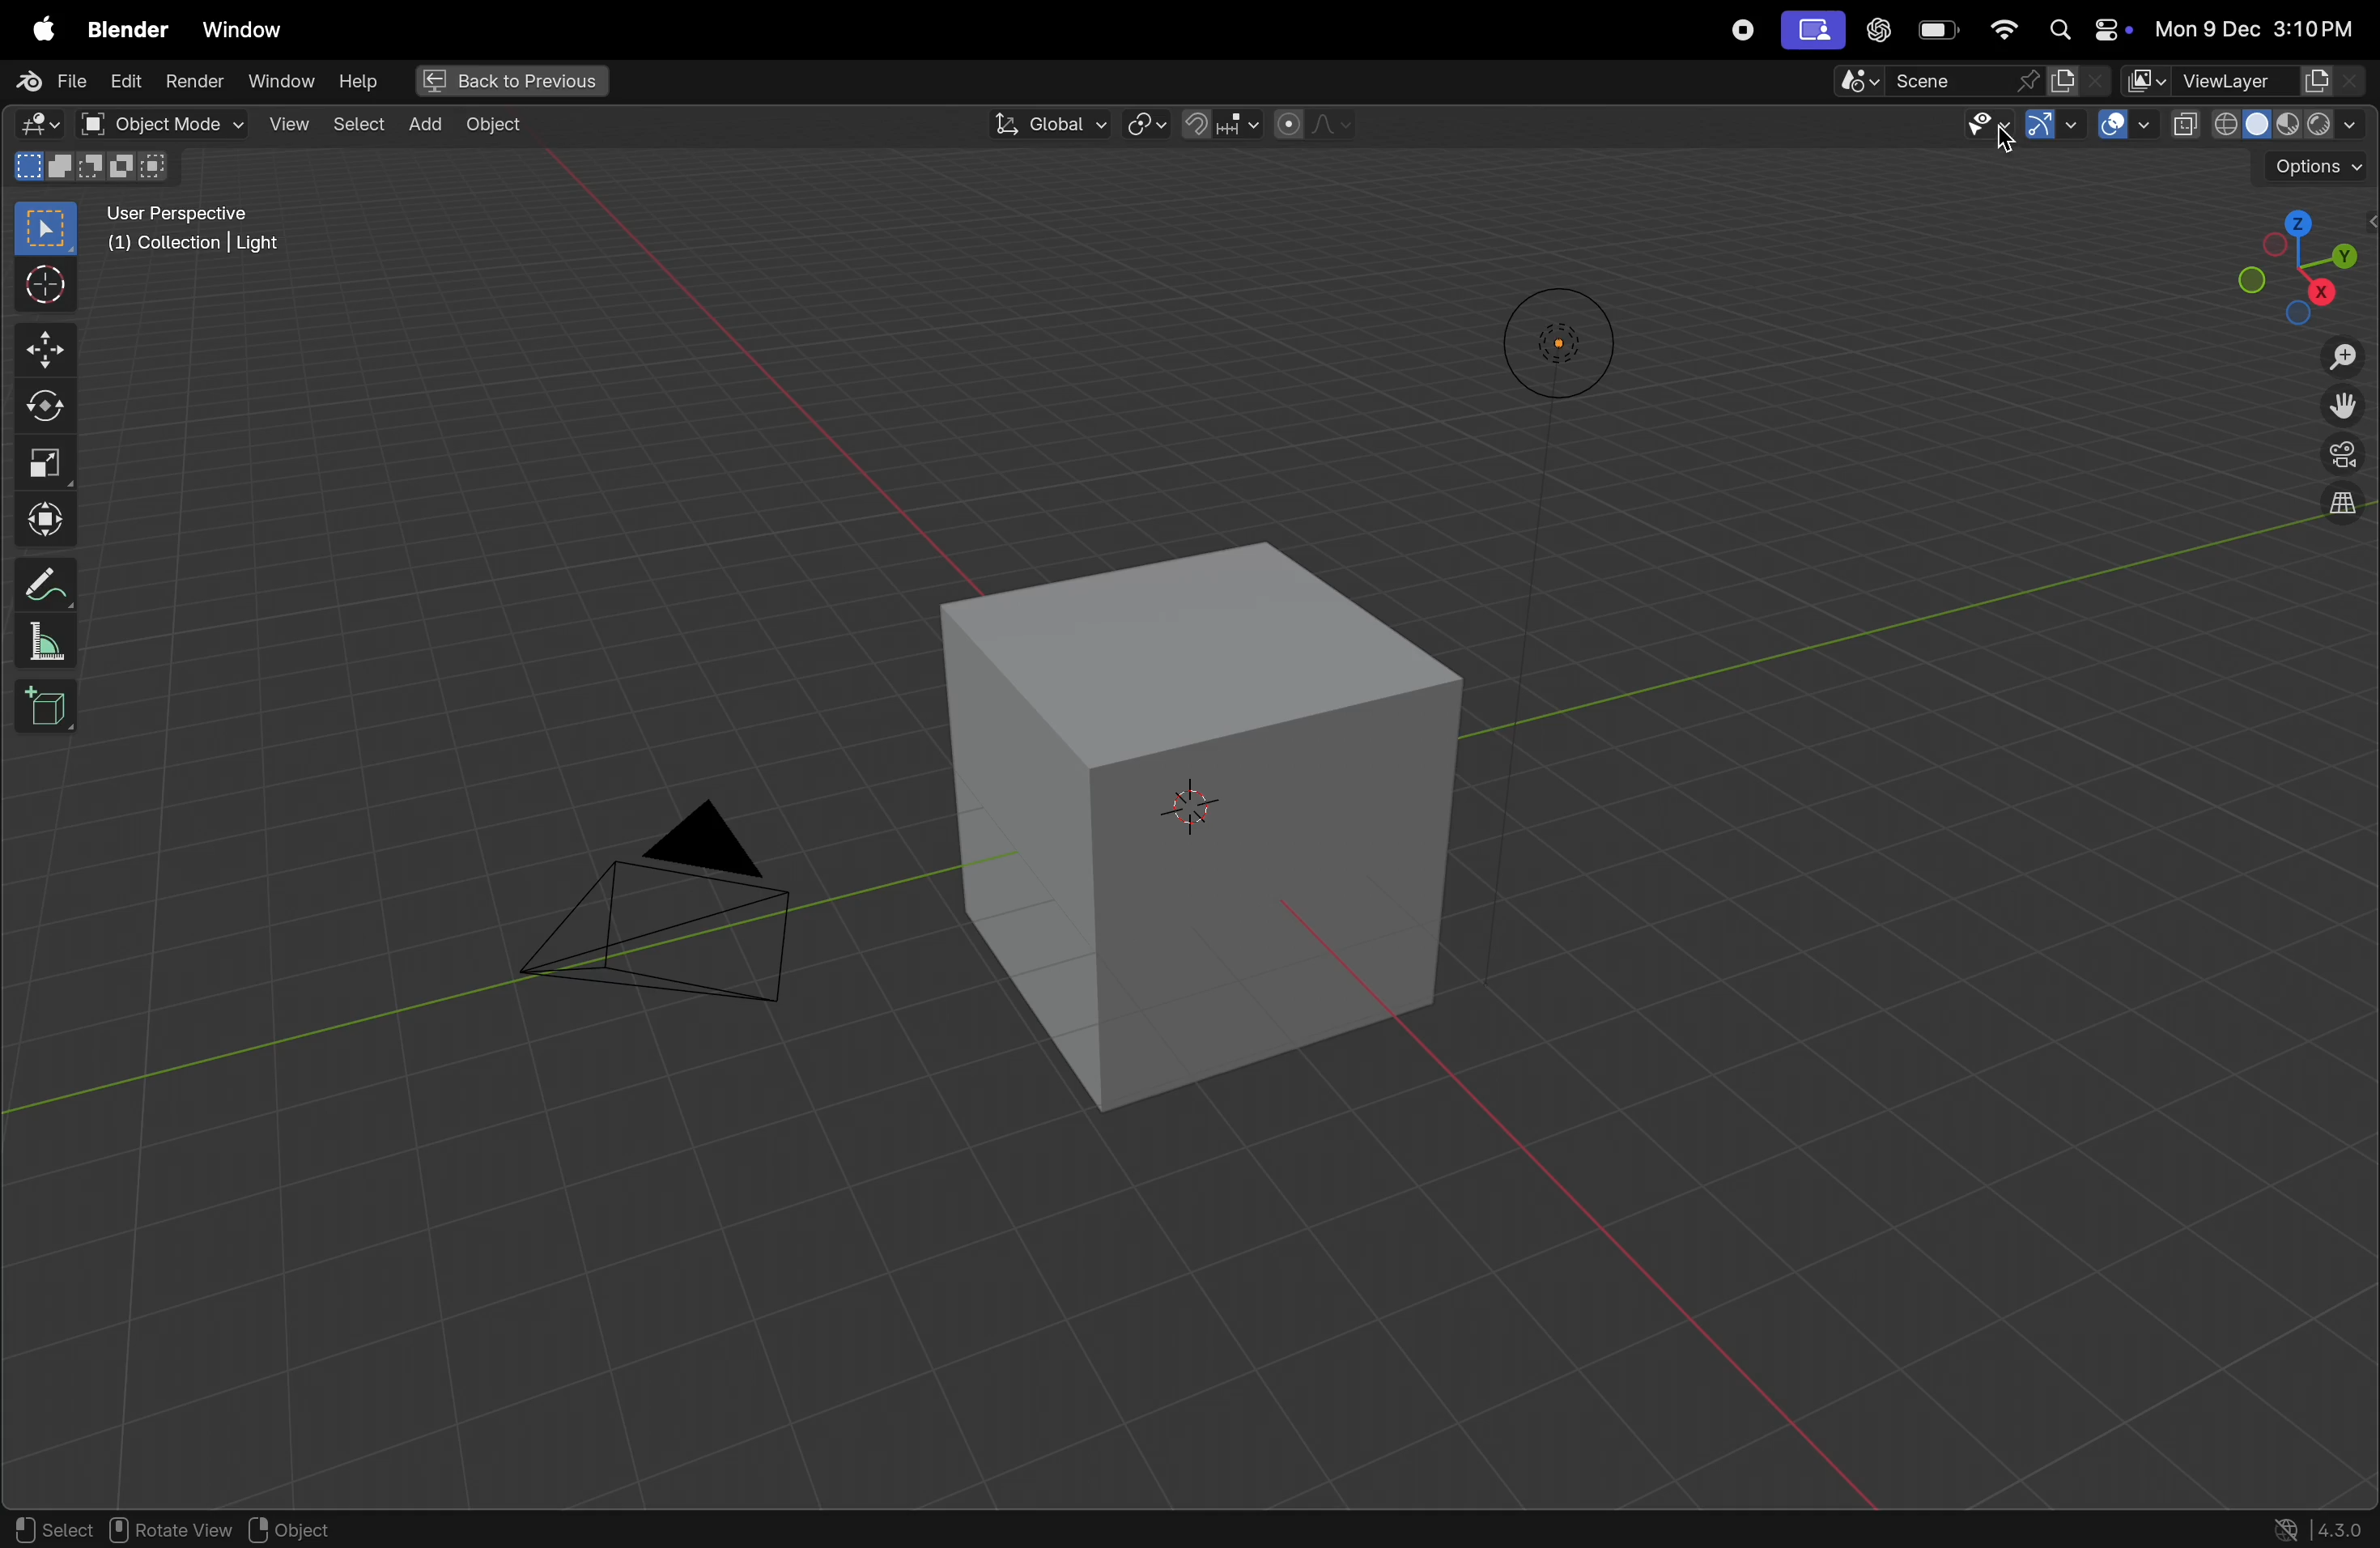 This screenshot has height=1548, width=2380. Describe the element at coordinates (299, 1525) in the screenshot. I see `object` at that location.